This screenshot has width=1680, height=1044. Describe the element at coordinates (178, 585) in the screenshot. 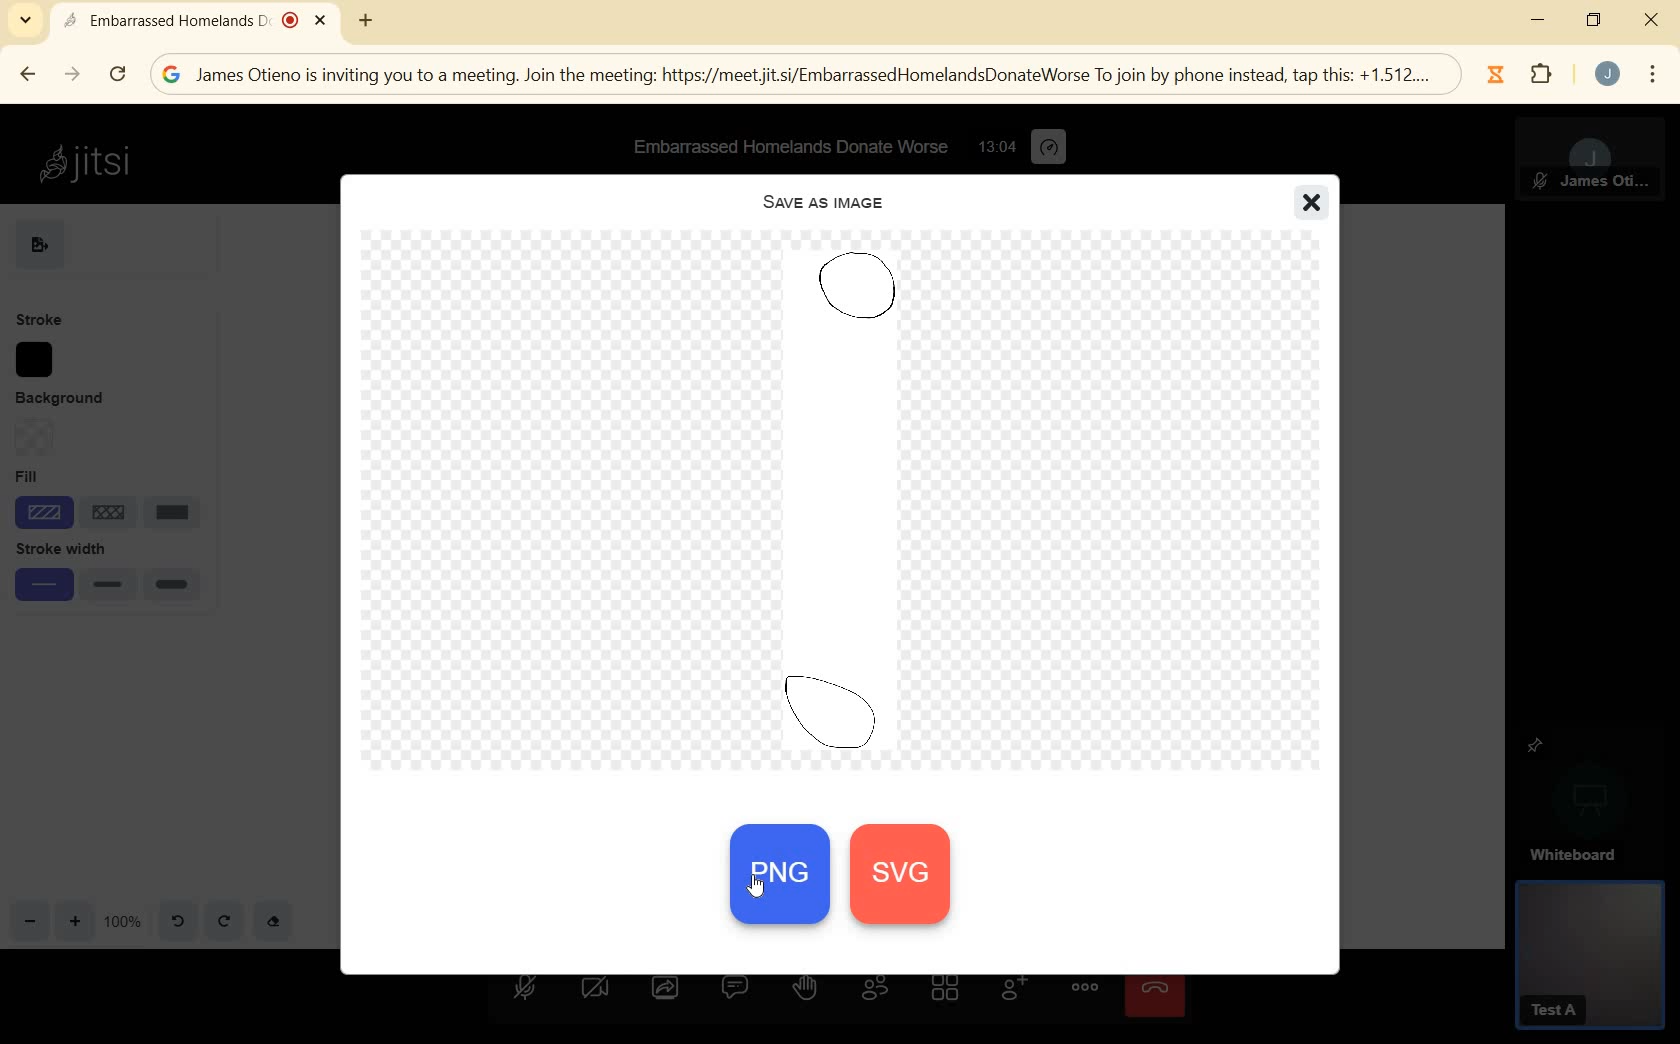

I see `large` at that location.